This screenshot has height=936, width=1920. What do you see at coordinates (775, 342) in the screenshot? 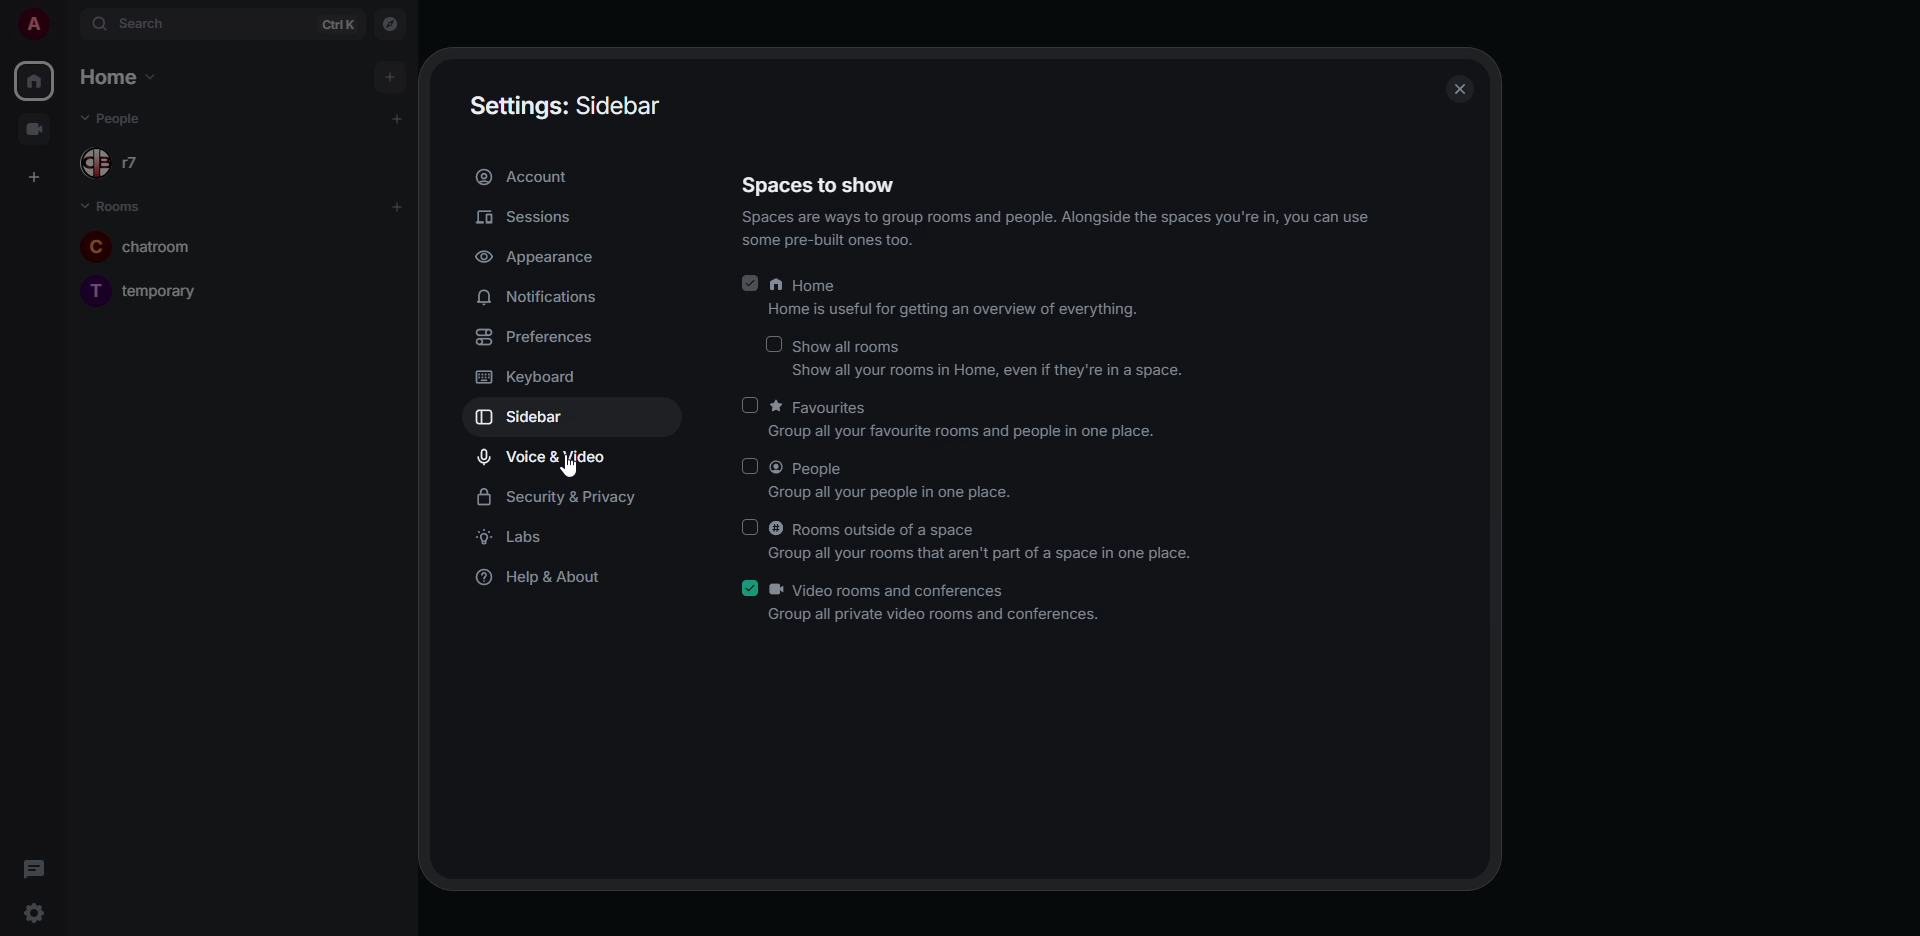
I see `click to enable` at bounding box center [775, 342].